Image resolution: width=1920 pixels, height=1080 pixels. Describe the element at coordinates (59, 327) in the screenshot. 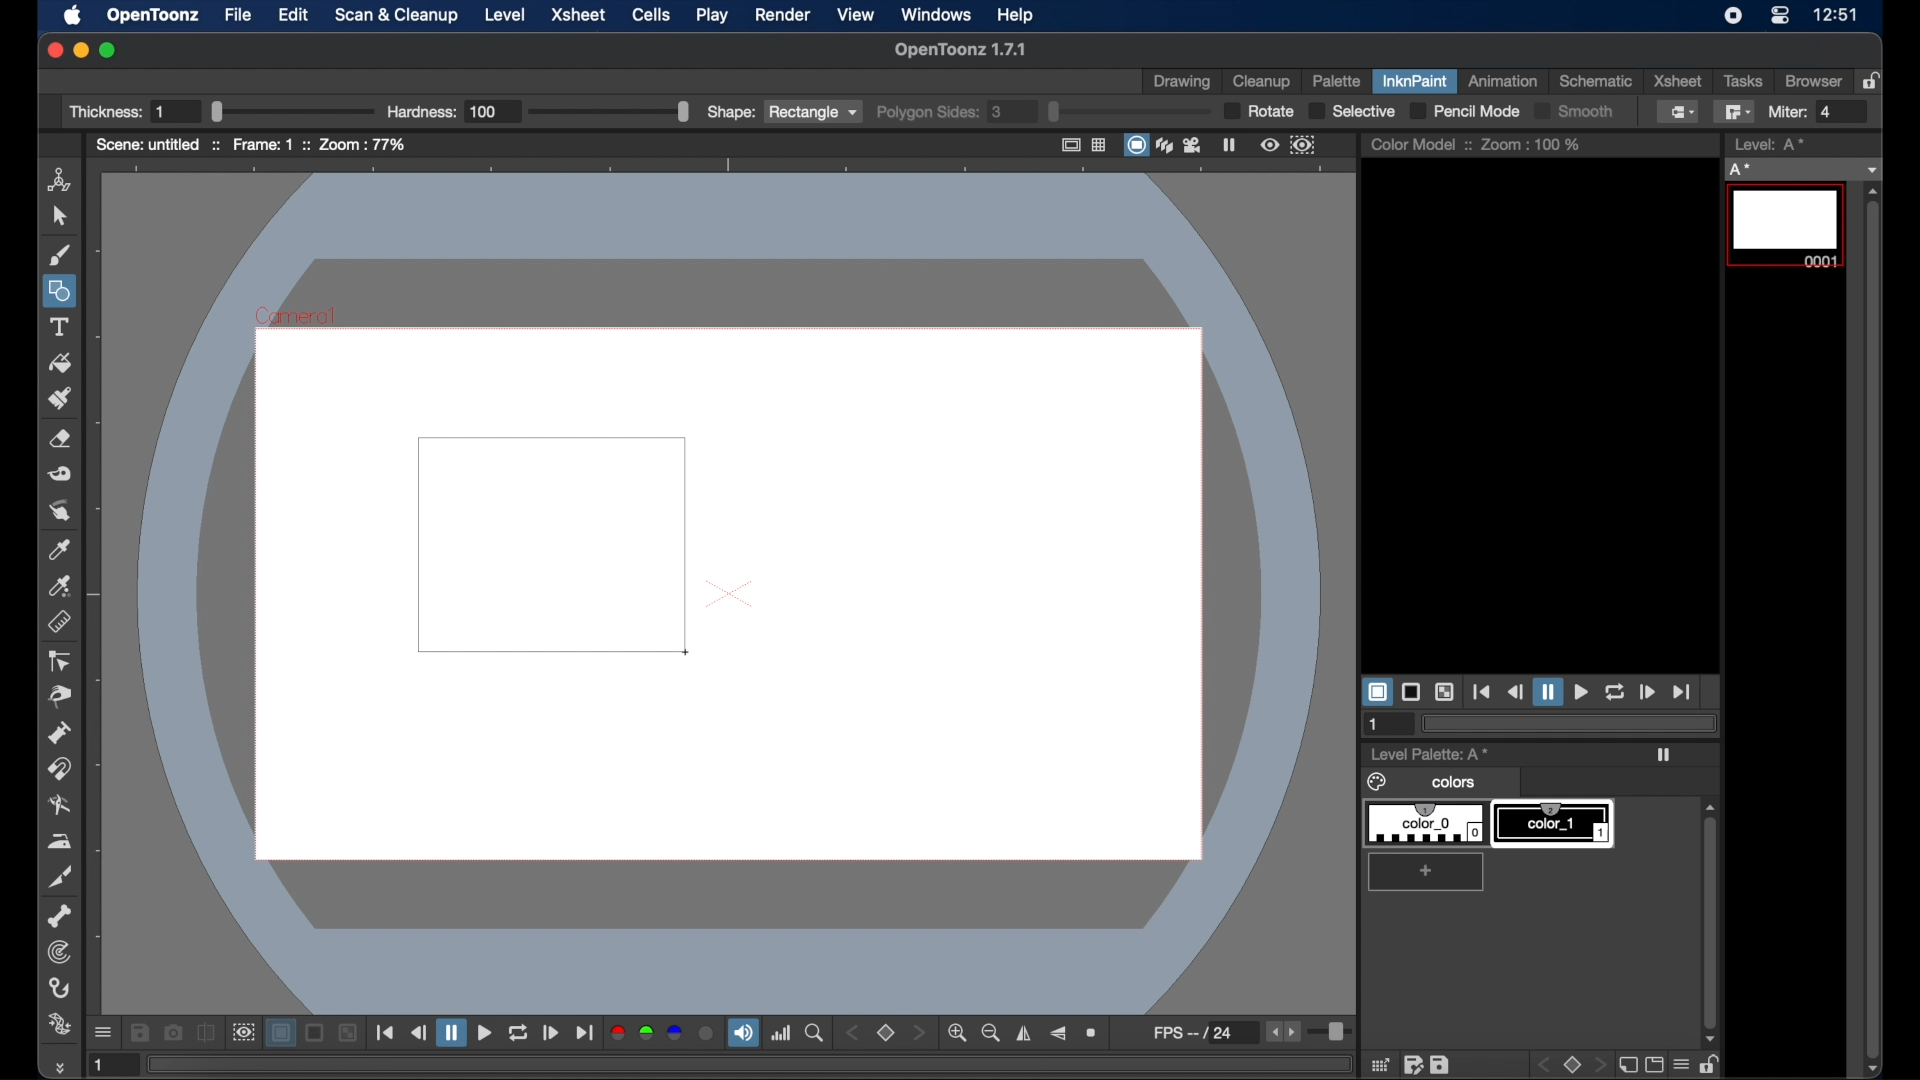

I see `text` at that location.